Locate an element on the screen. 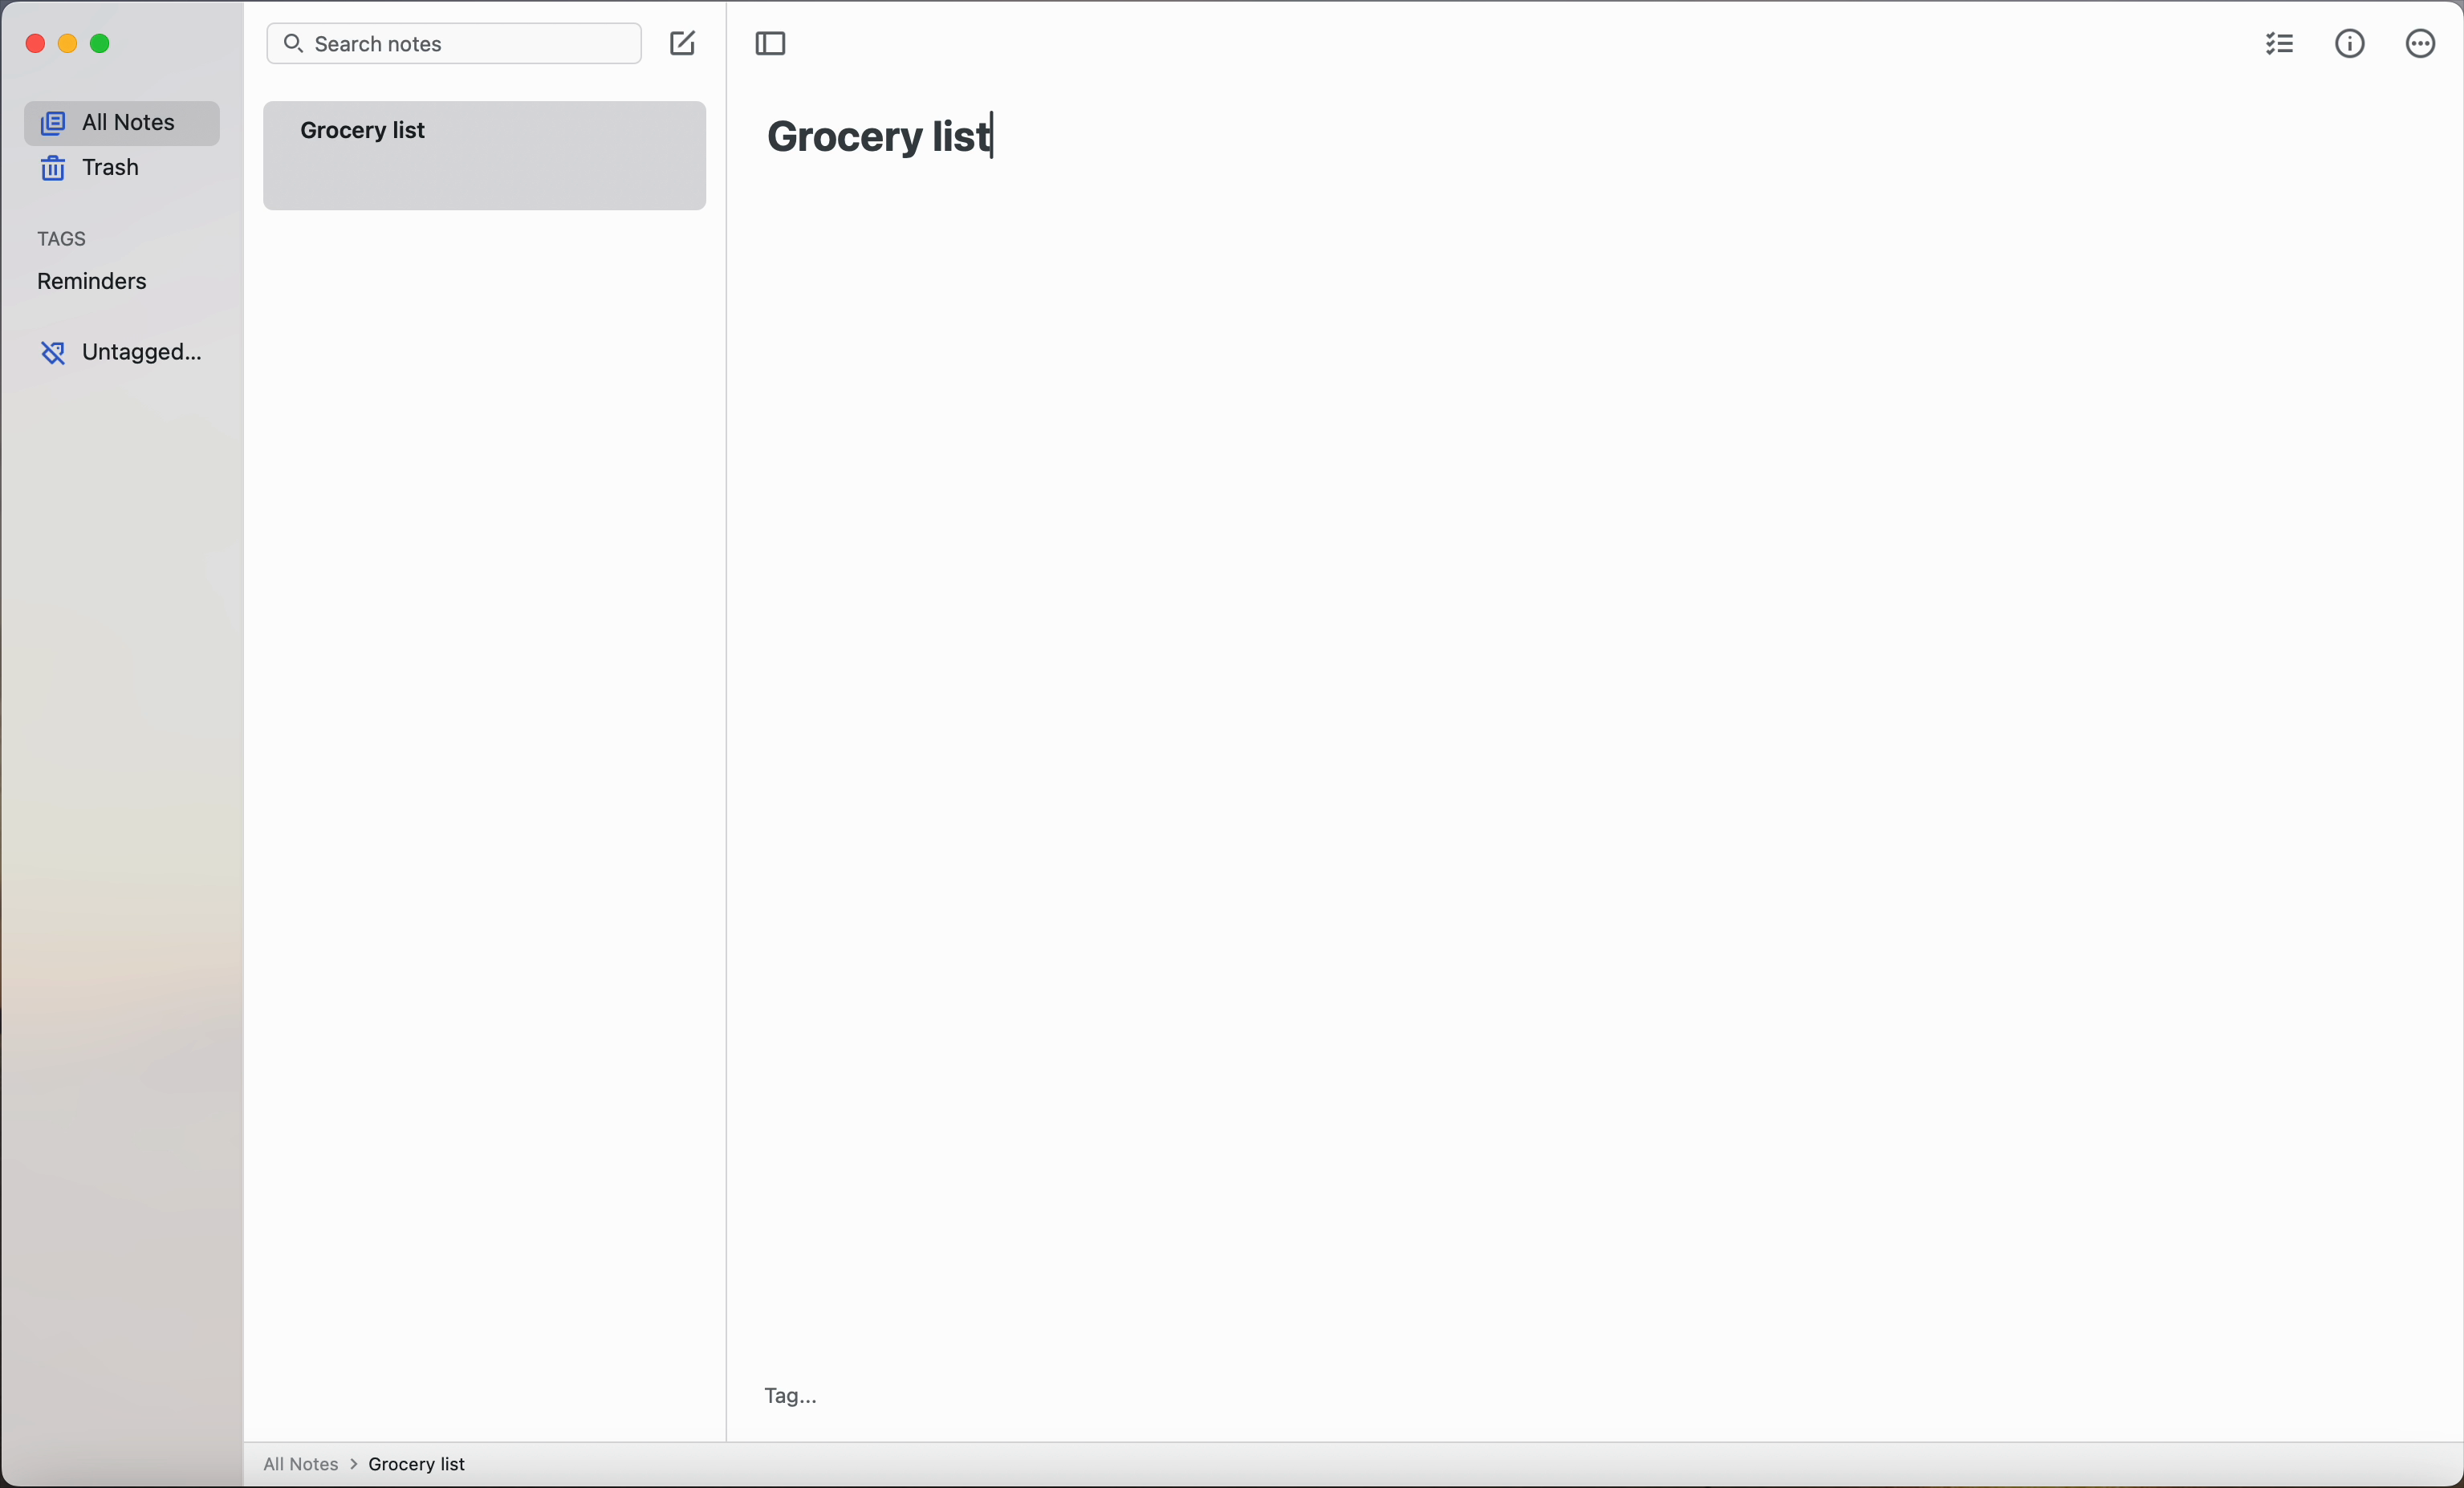  tag is located at coordinates (791, 1396).